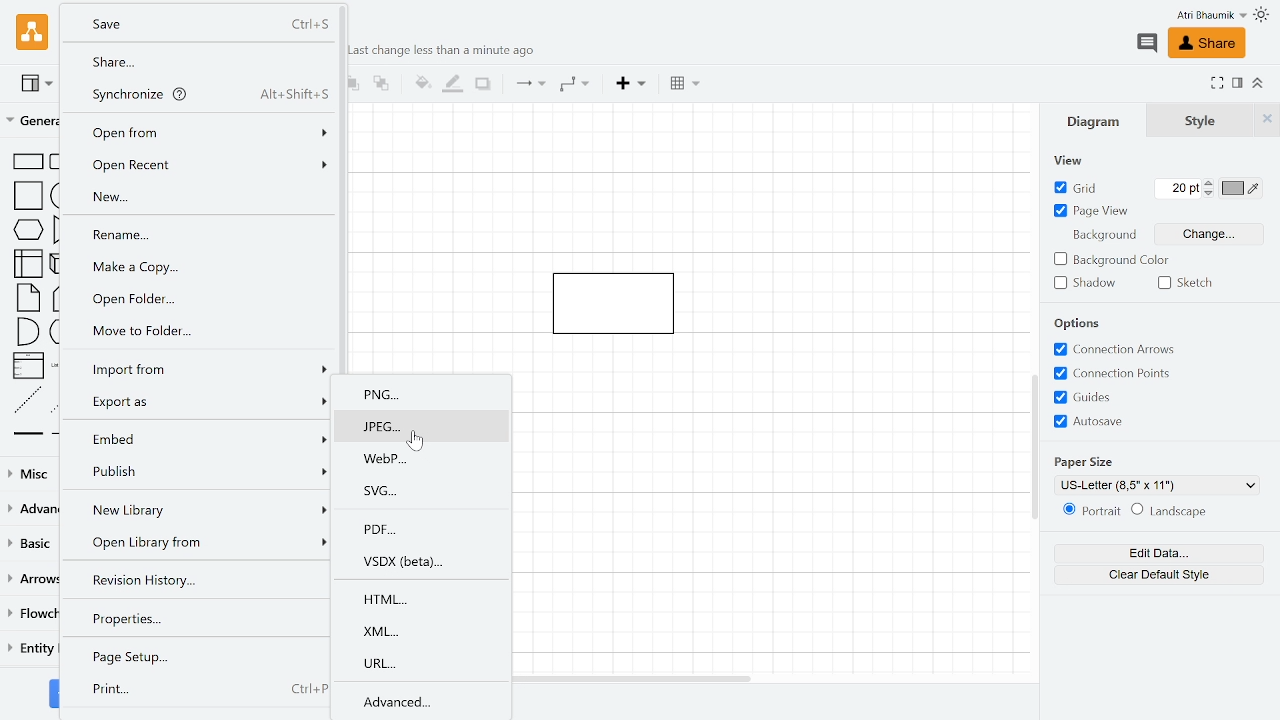  Describe the element at coordinates (1155, 551) in the screenshot. I see `Edit data` at that location.